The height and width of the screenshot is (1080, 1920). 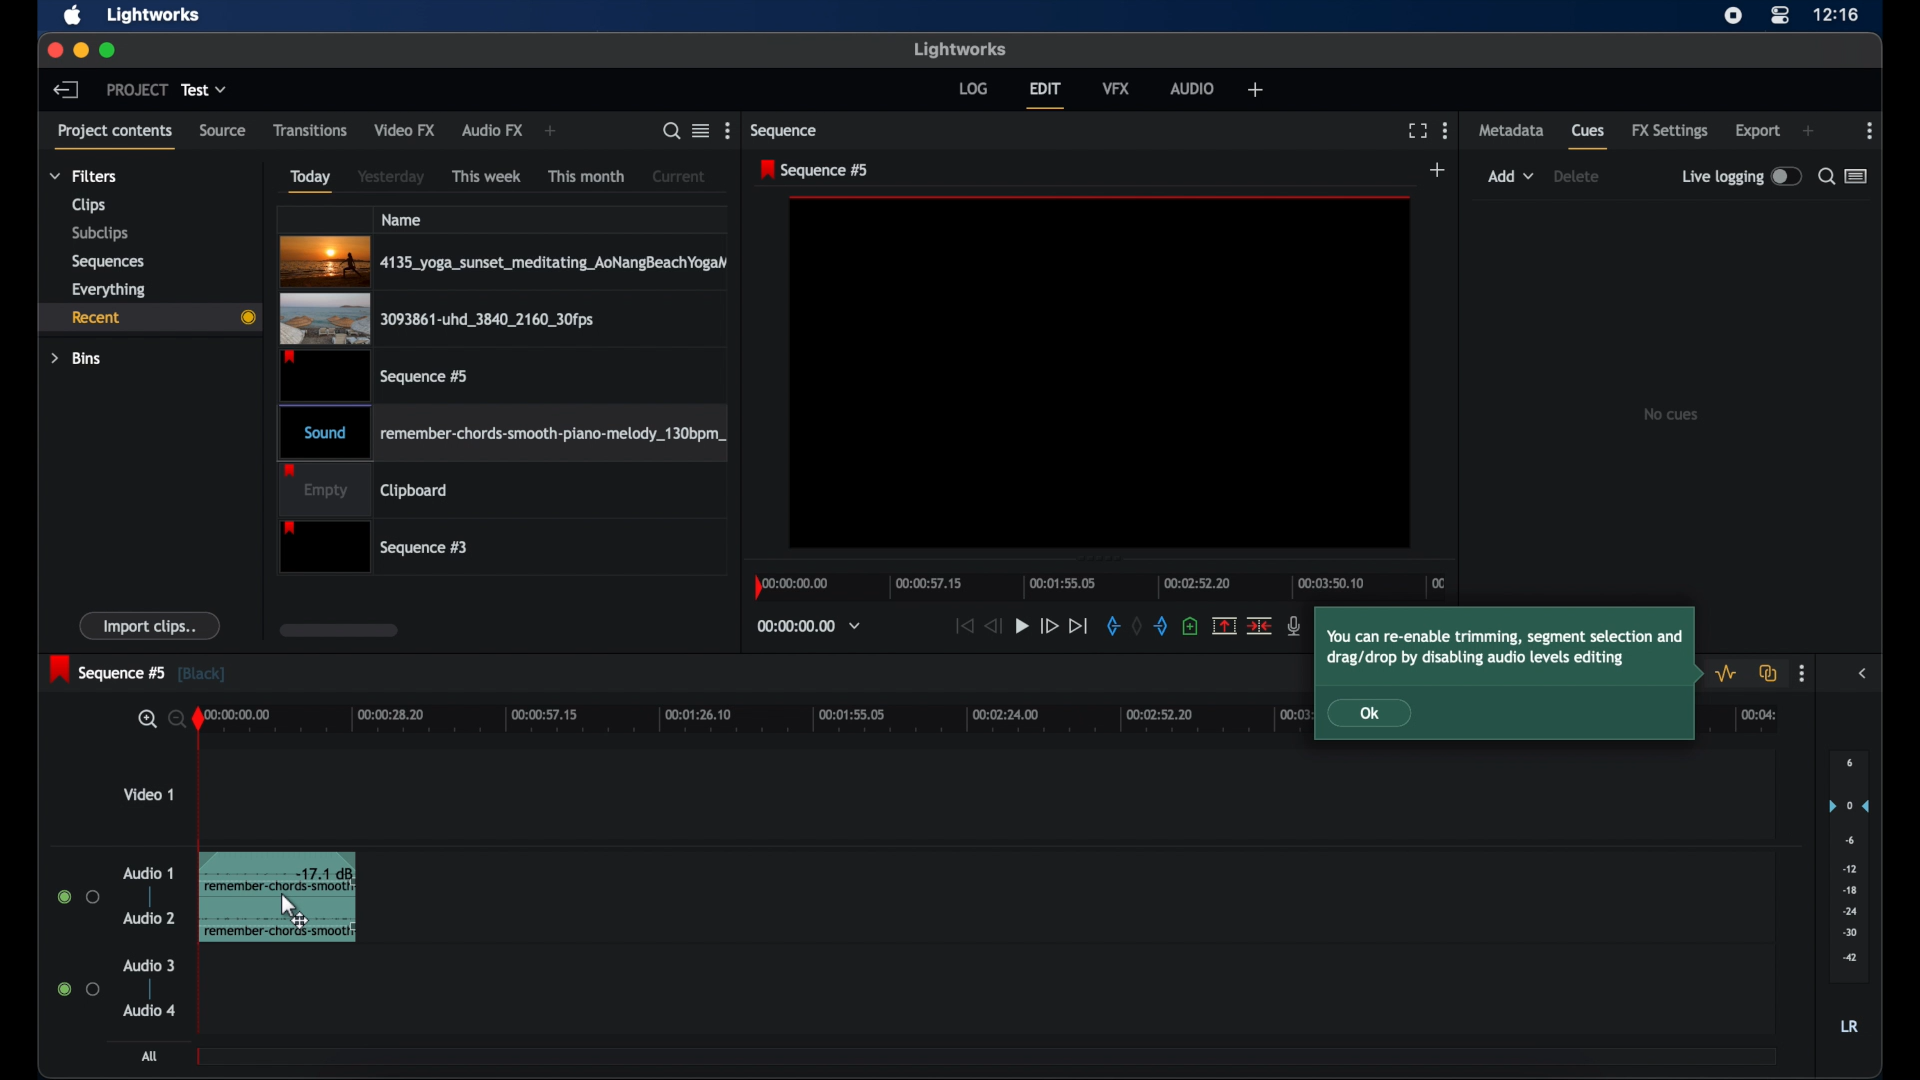 What do you see at coordinates (1507, 647) in the screenshot?
I see `tooltip` at bounding box center [1507, 647].